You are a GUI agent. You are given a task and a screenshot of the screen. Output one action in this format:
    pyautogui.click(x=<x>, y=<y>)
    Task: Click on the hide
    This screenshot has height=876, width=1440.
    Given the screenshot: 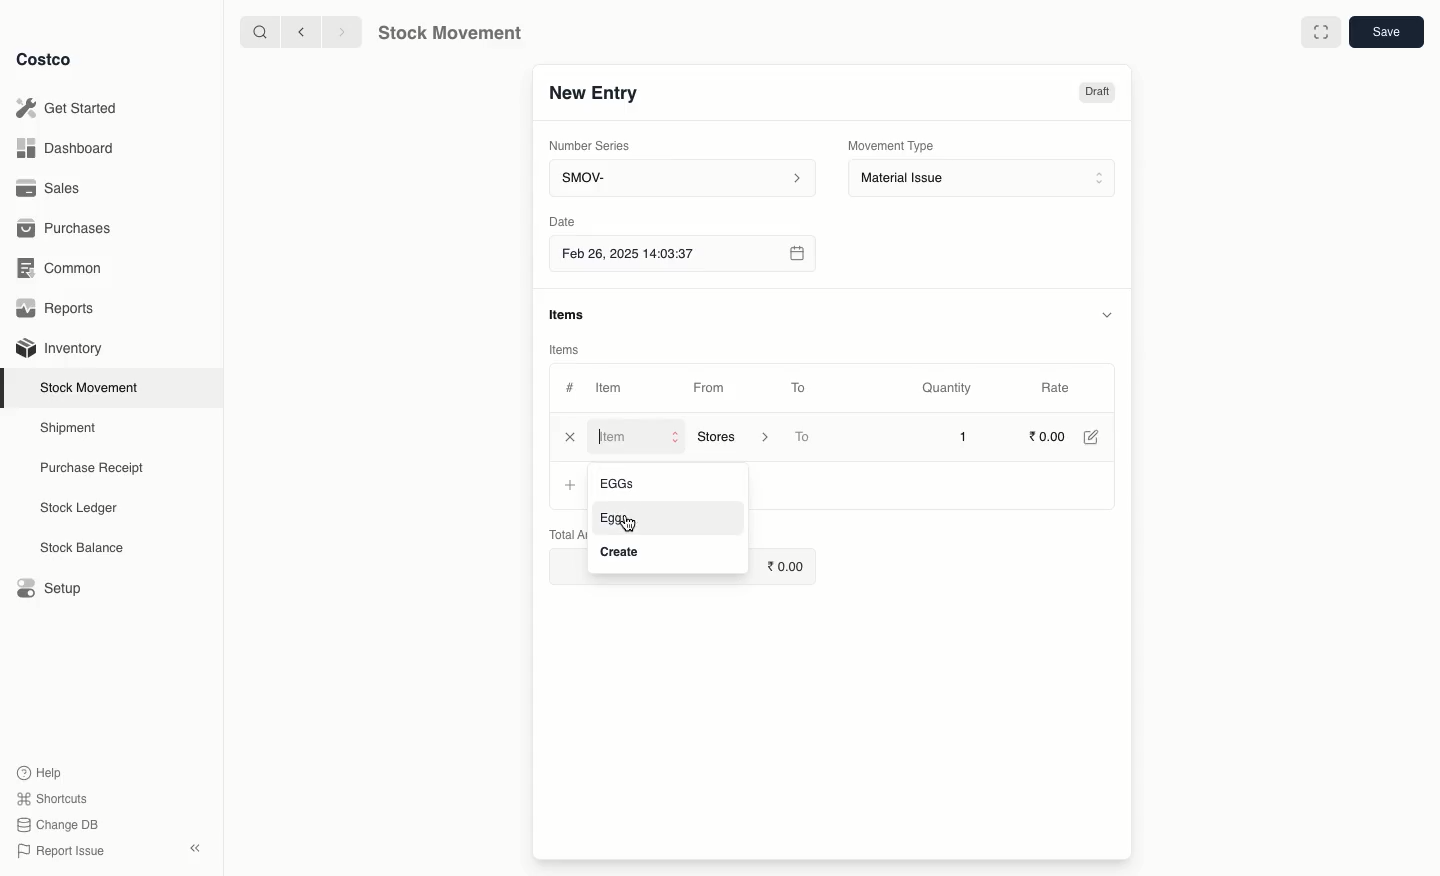 What is the action you would take?
    pyautogui.click(x=1110, y=313)
    